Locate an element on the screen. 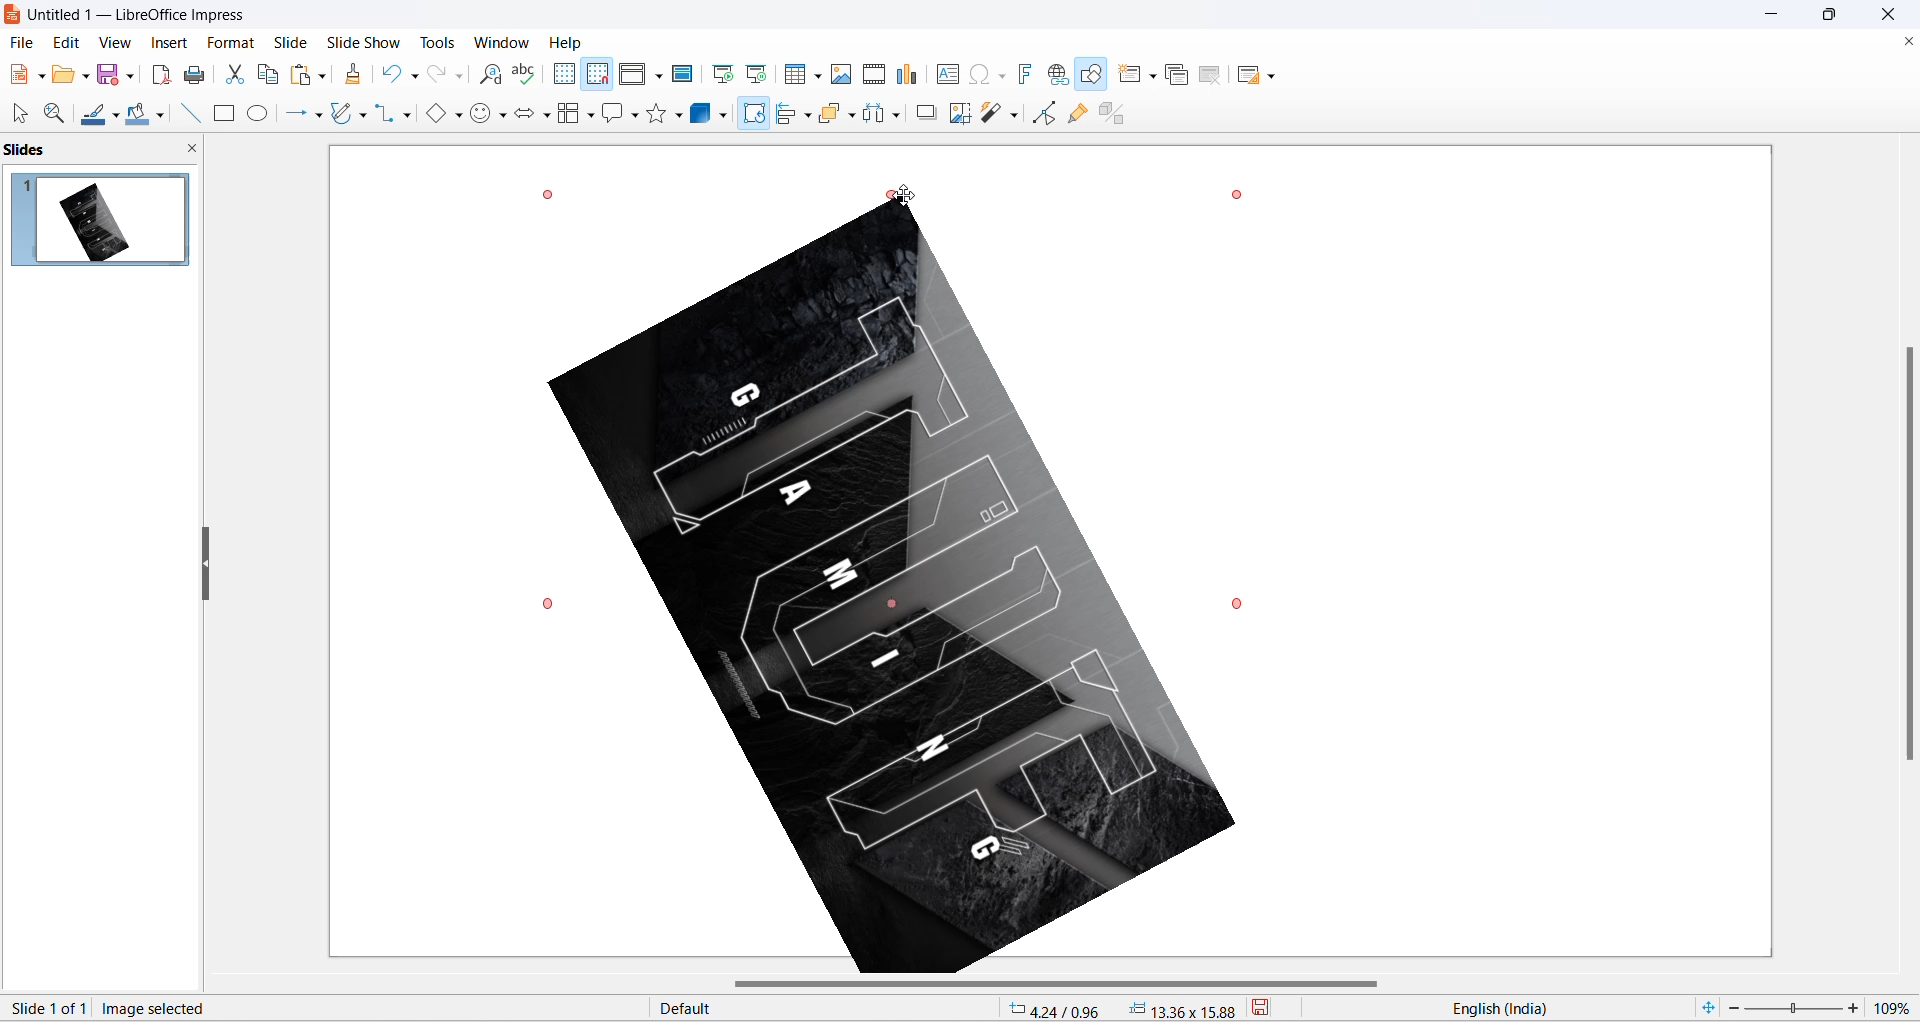 The width and height of the screenshot is (1920, 1022). slide show is located at coordinates (367, 40).